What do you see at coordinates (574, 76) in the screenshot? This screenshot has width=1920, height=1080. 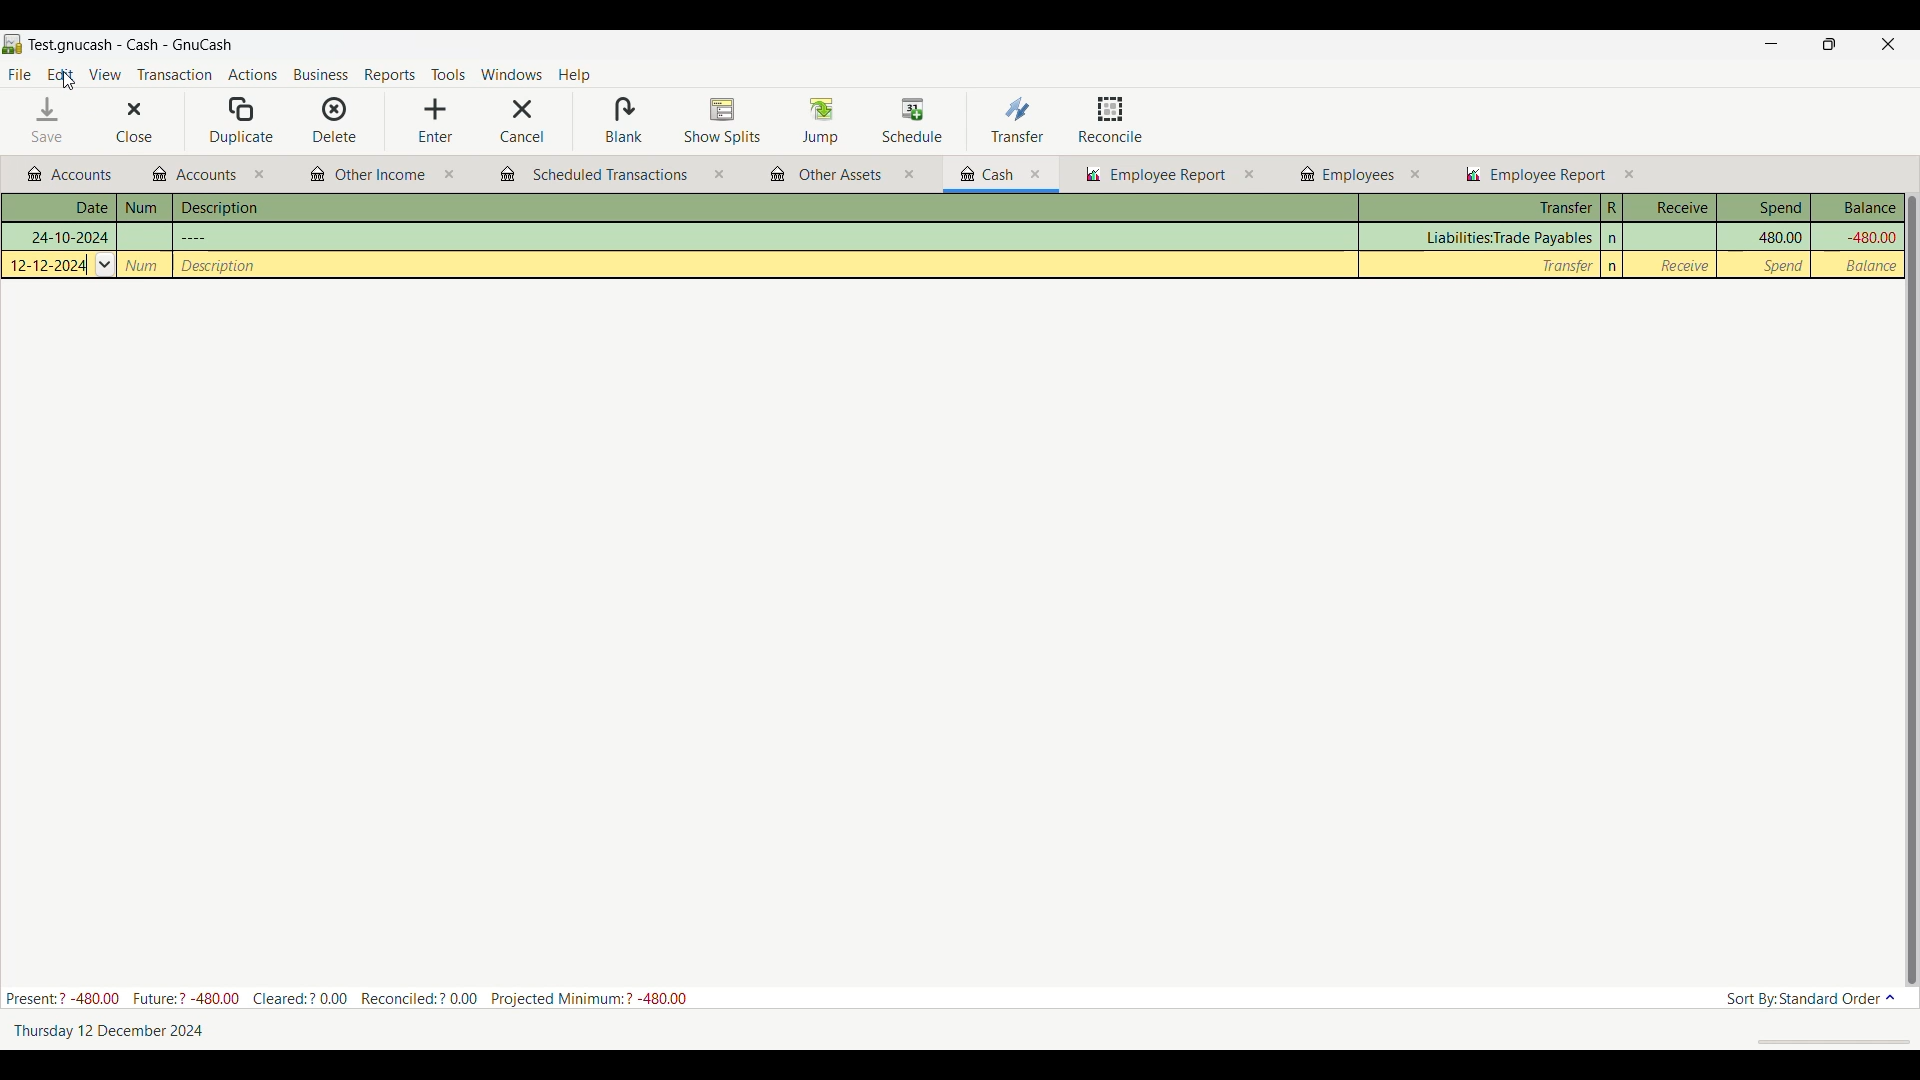 I see `Help menu` at bounding box center [574, 76].